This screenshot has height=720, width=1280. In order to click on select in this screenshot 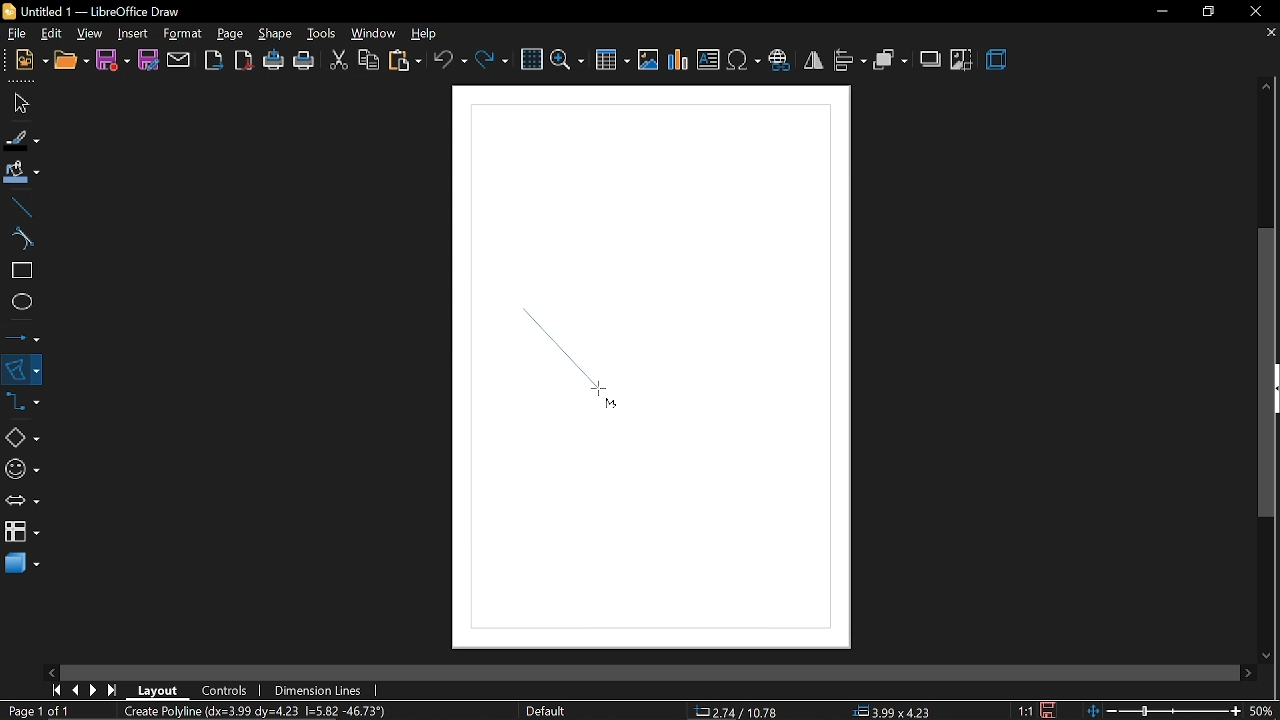, I will do `click(18, 103)`.